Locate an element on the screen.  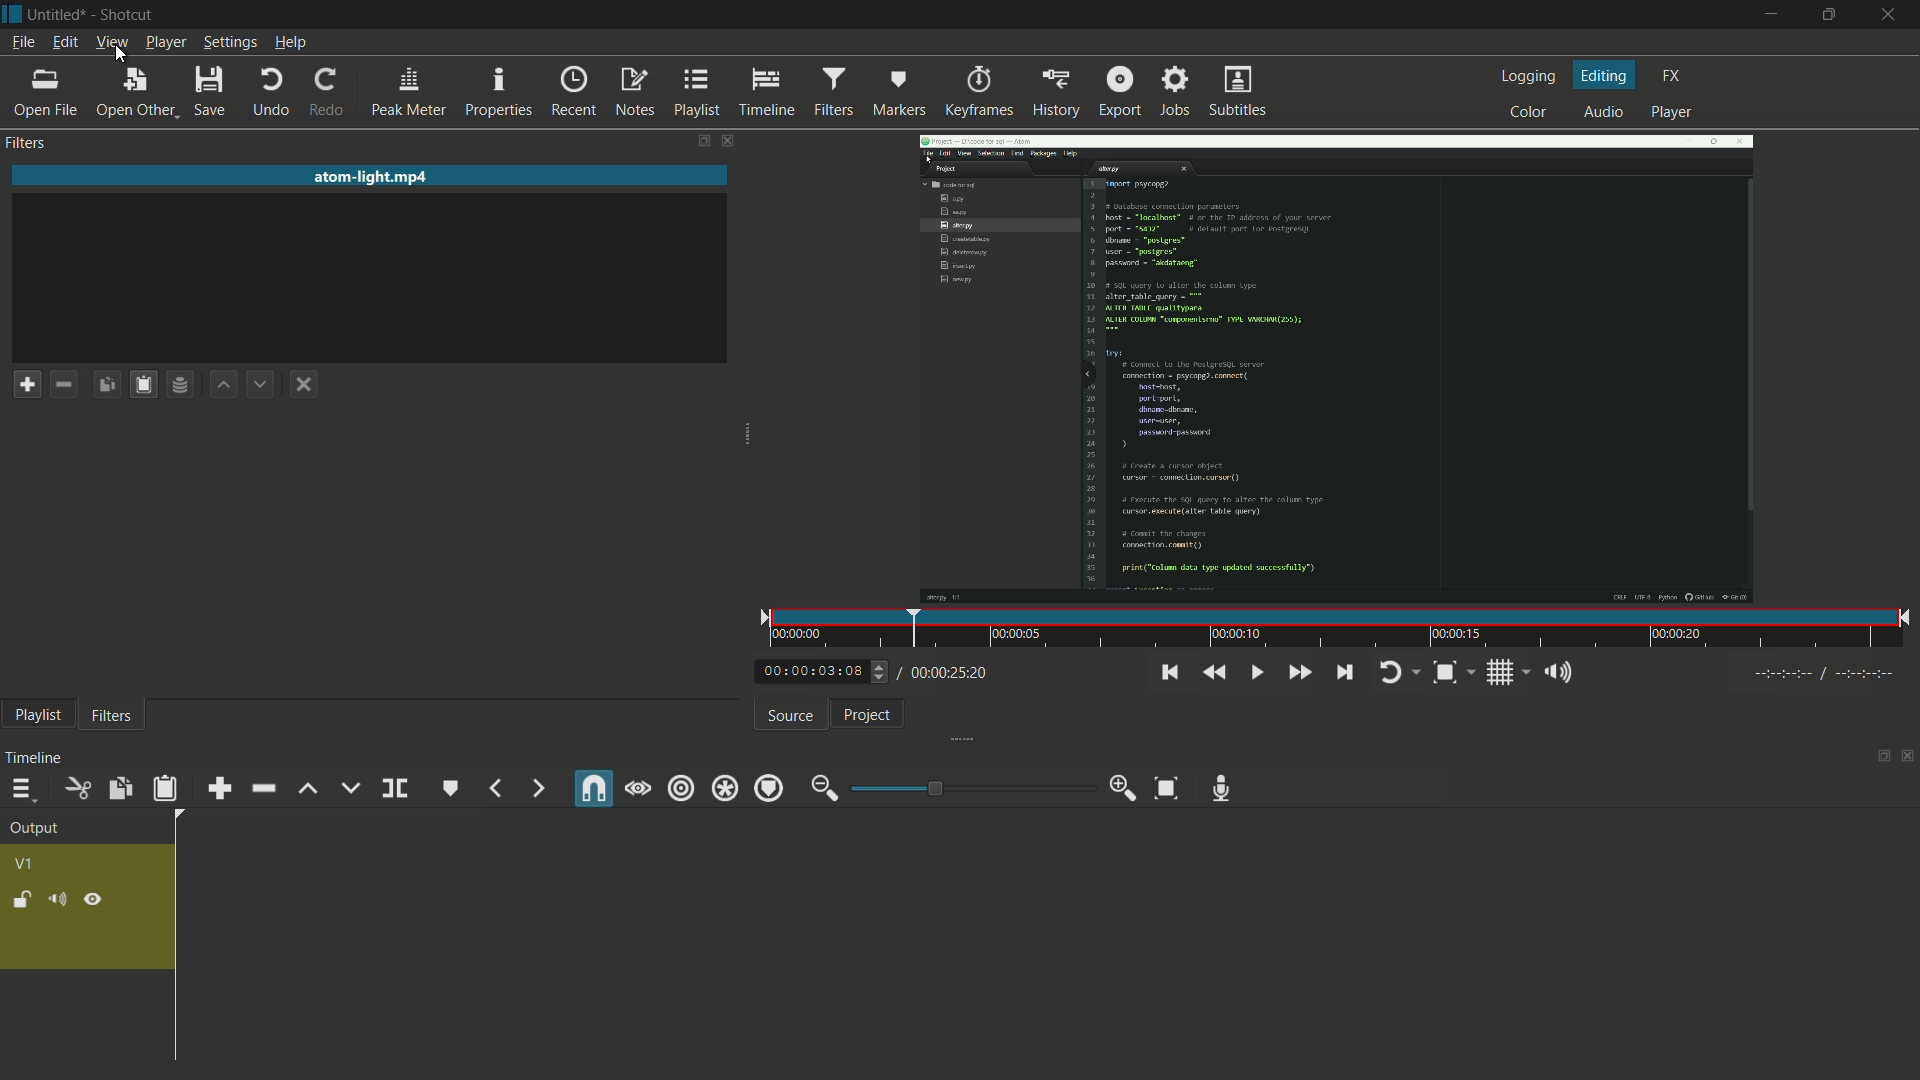
keyframes is located at coordinates (979, 92).